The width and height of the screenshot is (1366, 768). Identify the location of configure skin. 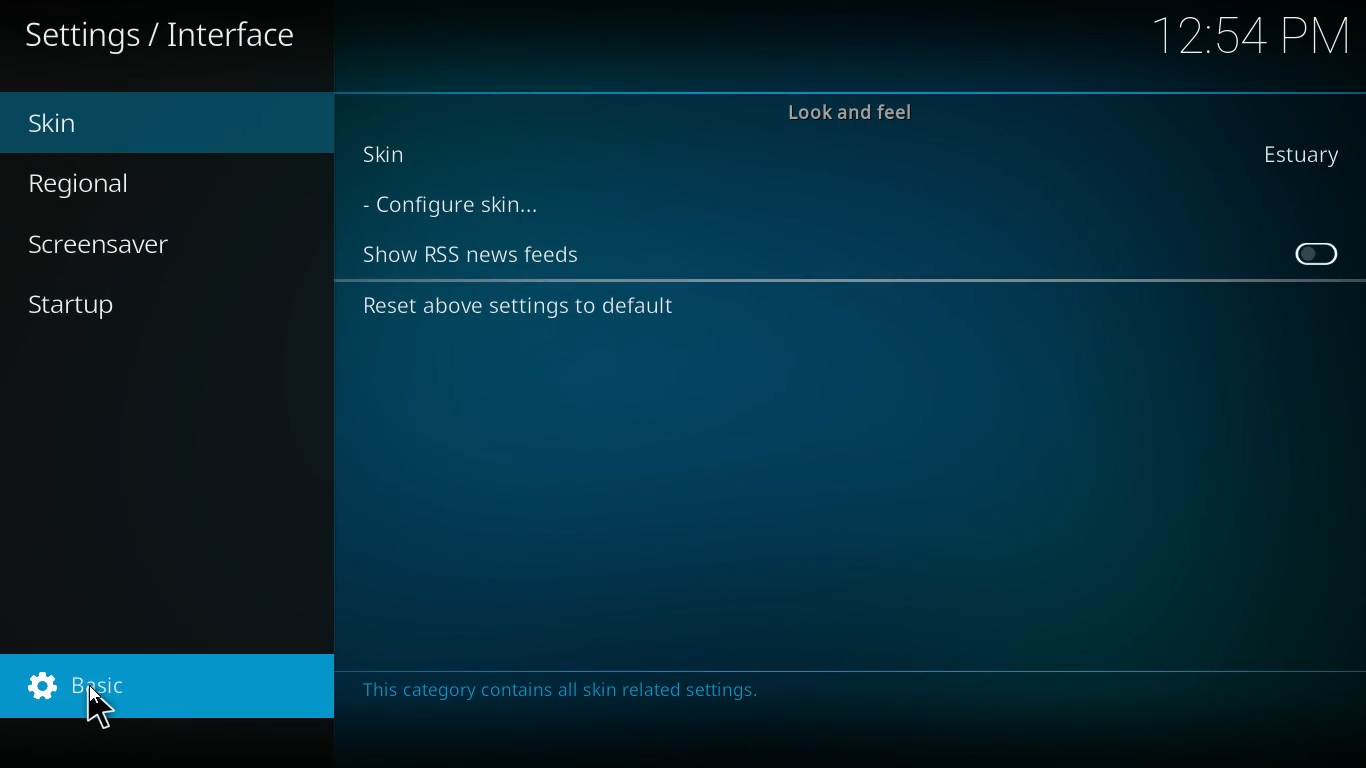
(468, 207).